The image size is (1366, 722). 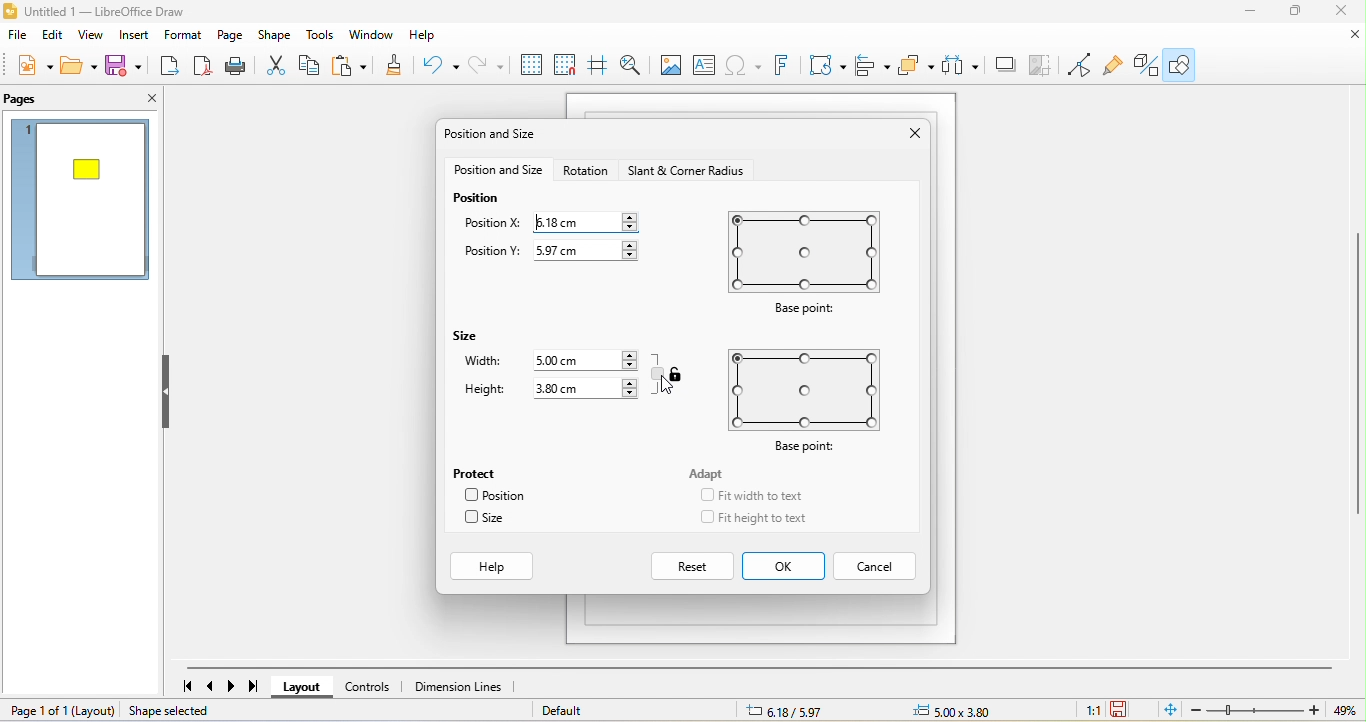 I want to click on toggle draw function, so click(x=1144, y=63).